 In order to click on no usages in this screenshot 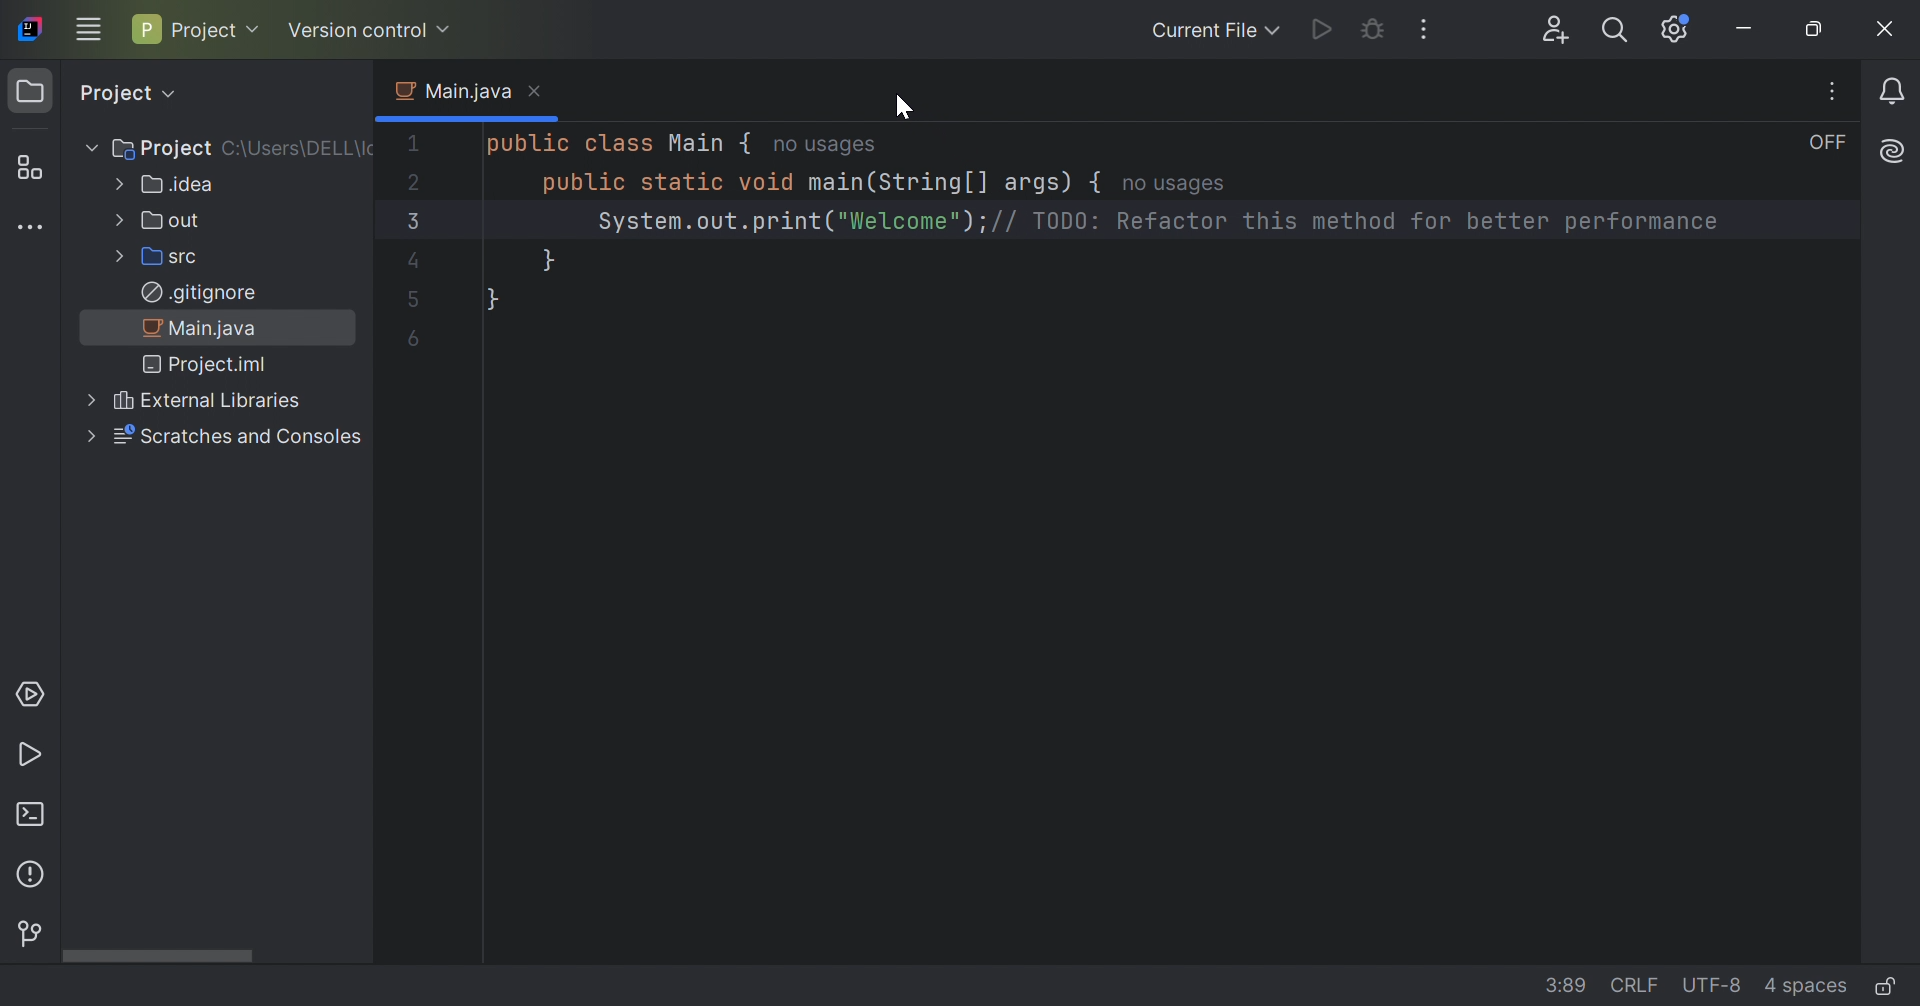, I will do `click(1176, 185)`.